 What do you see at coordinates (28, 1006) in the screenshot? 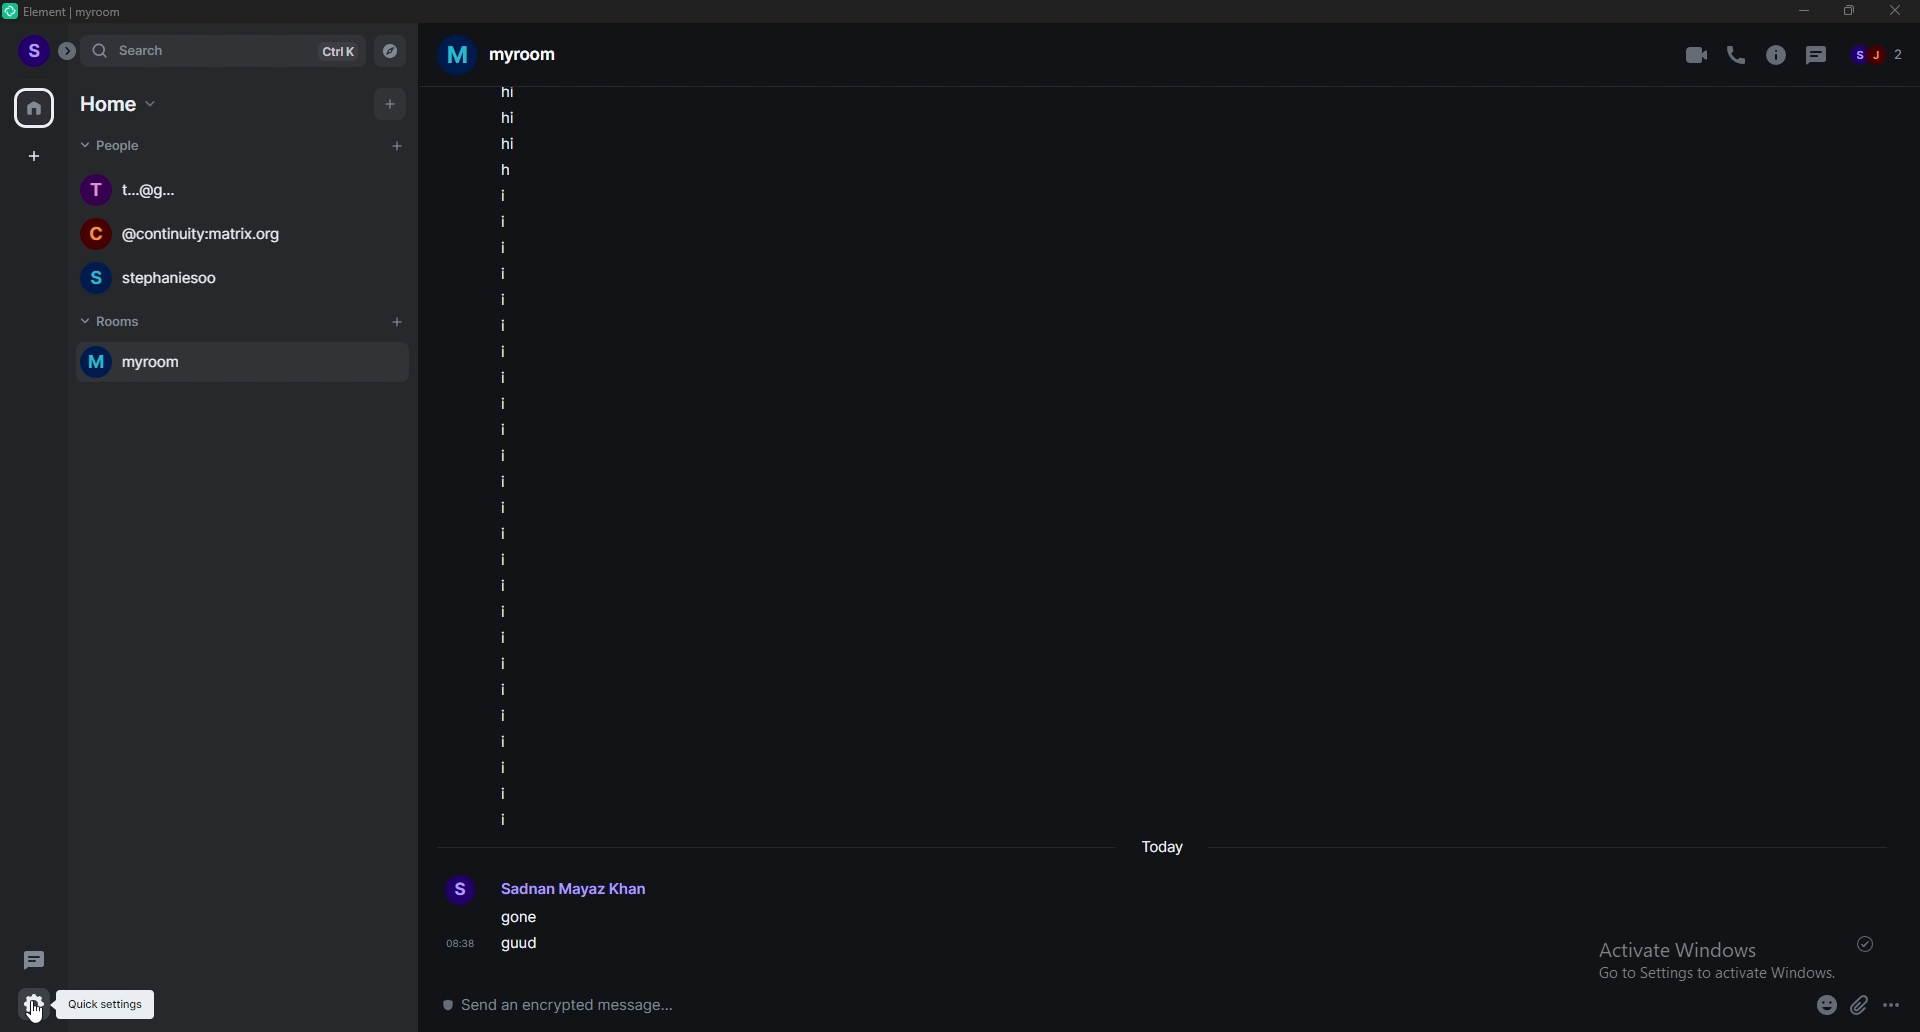
I see `settings` at bounding box center [28, 1006].